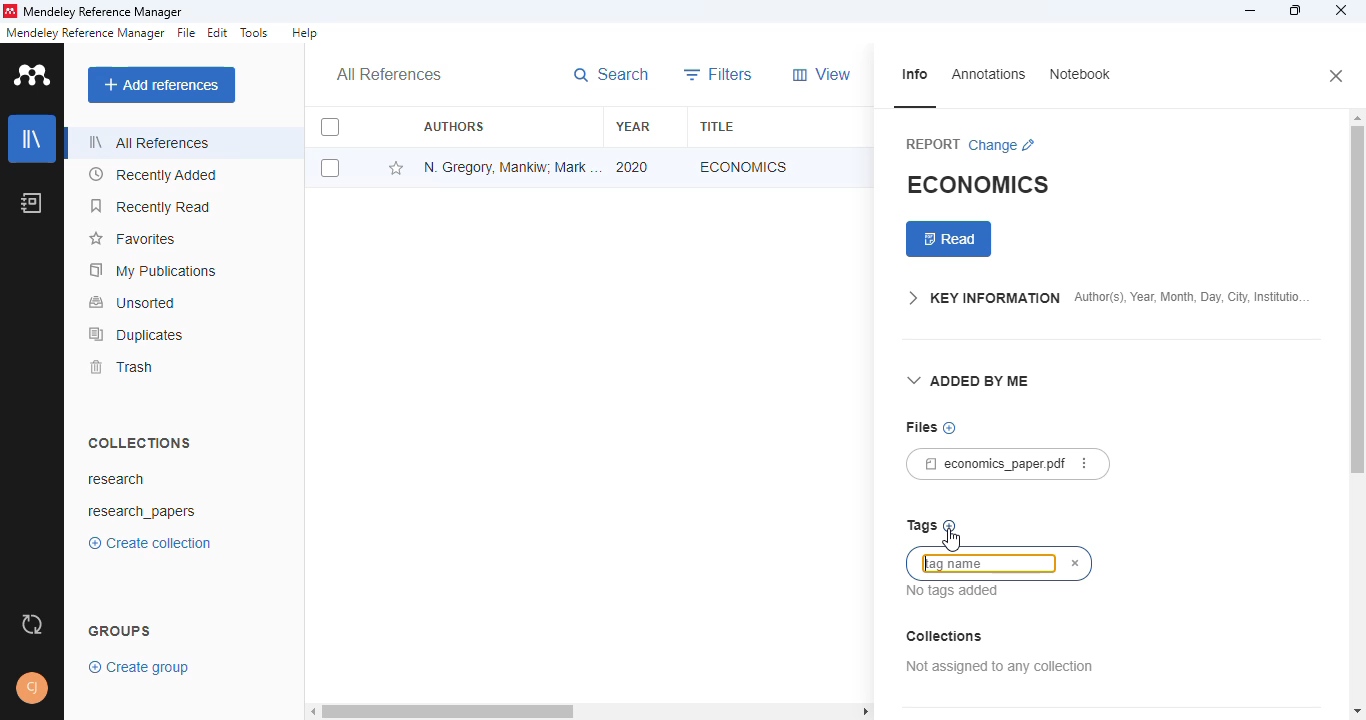 The image size is (1366, 720). Describe the element at coordinates (987, 463) in the screenshot. I see `economics_paper.pdf` at that location.